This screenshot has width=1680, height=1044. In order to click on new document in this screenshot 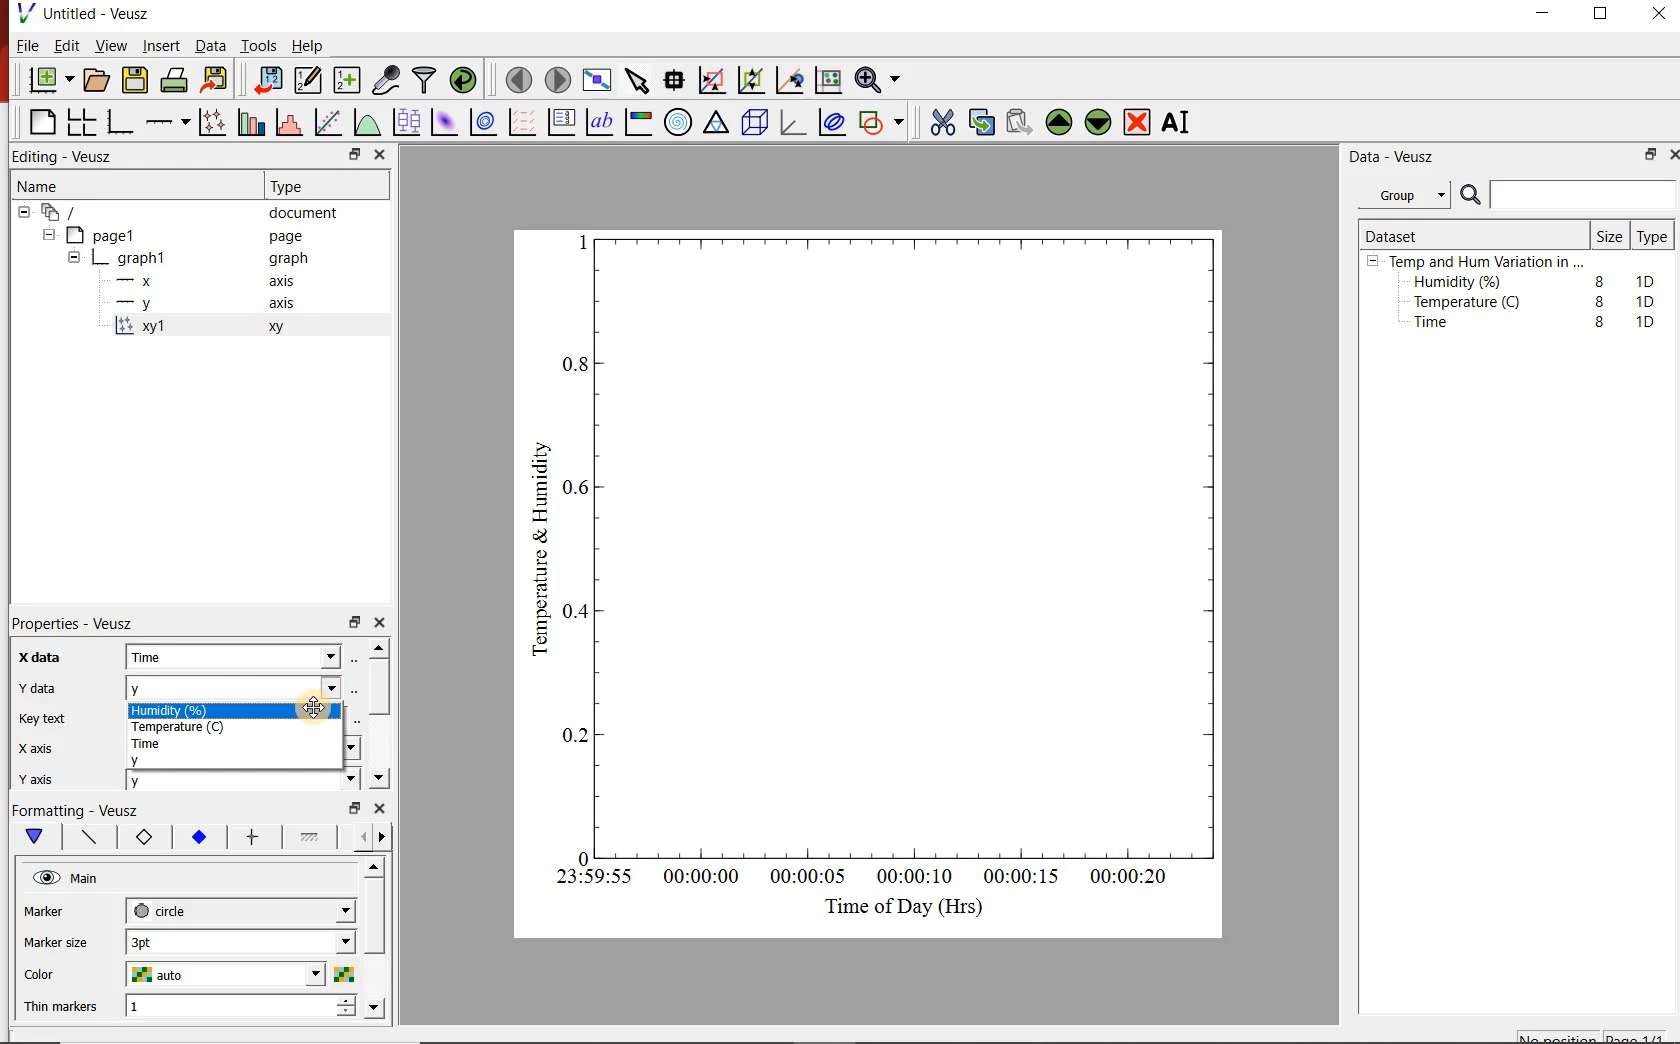, I will do `click(49, 80)`.